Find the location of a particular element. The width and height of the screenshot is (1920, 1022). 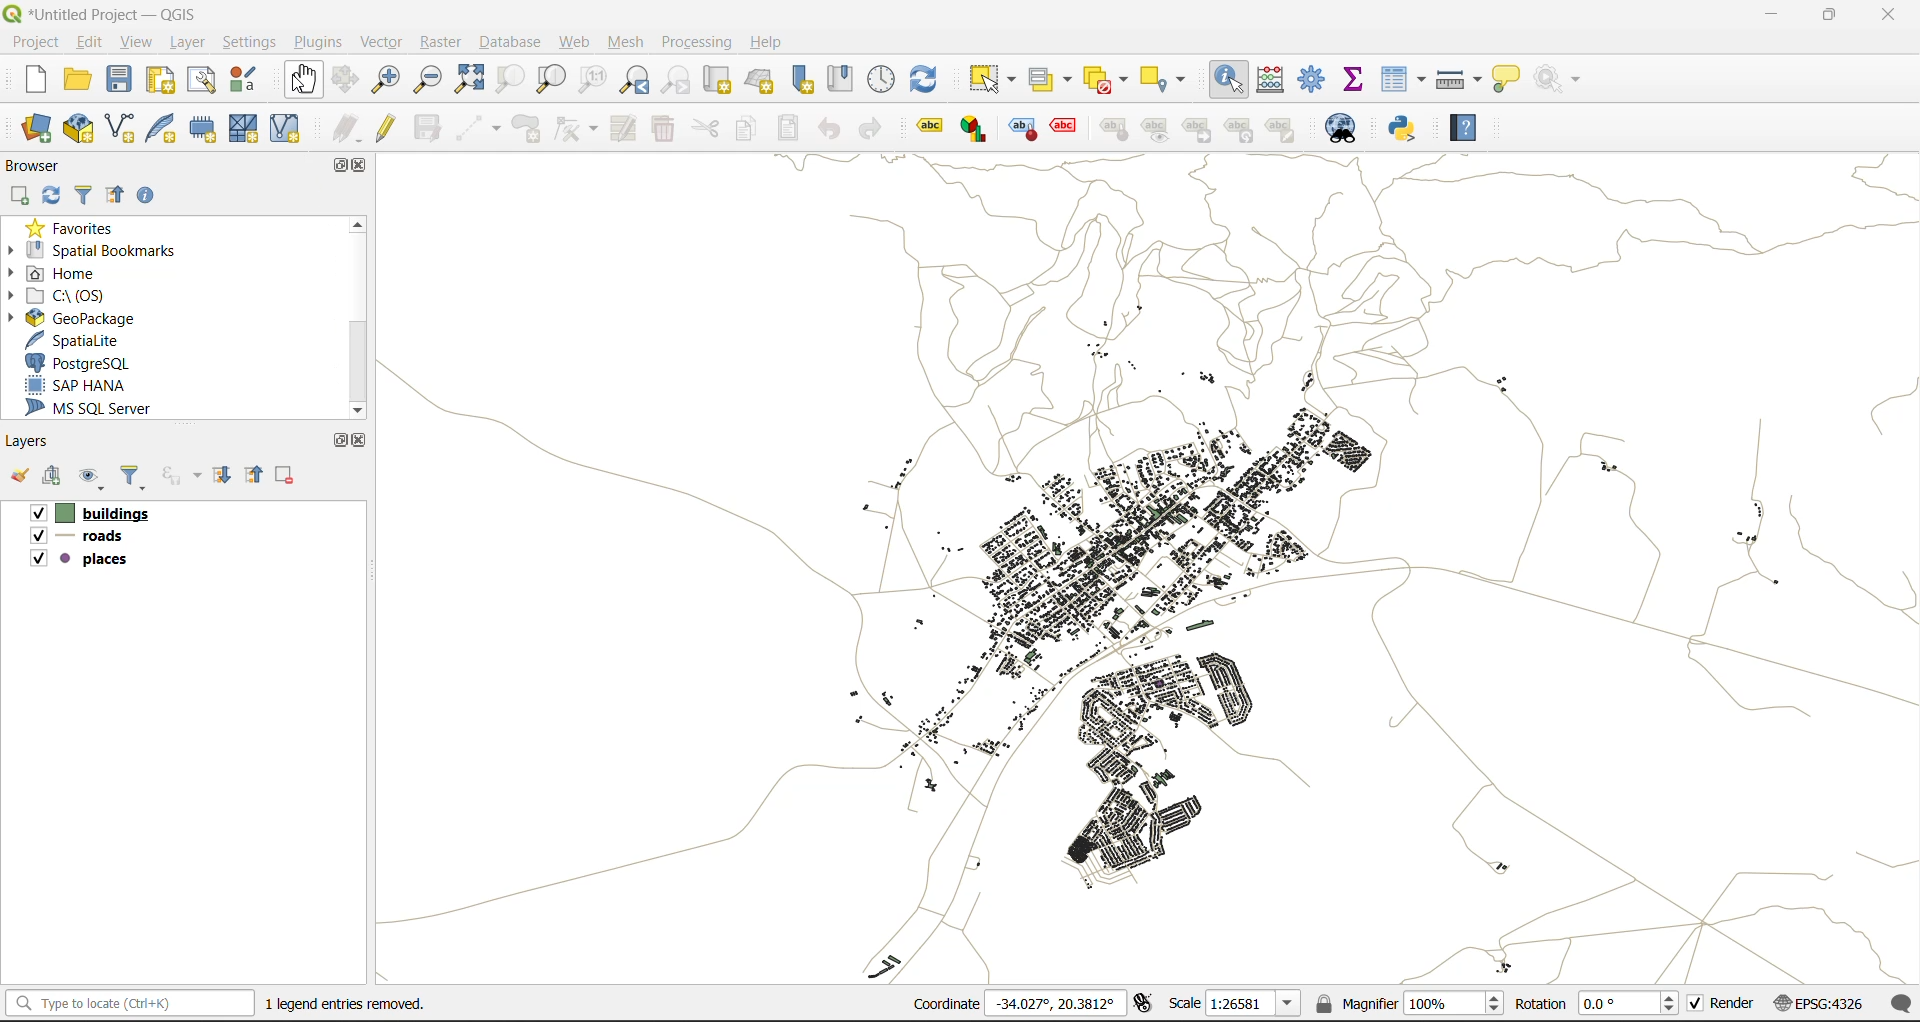

spatial bookmarks is located at coordinates (108, 251).